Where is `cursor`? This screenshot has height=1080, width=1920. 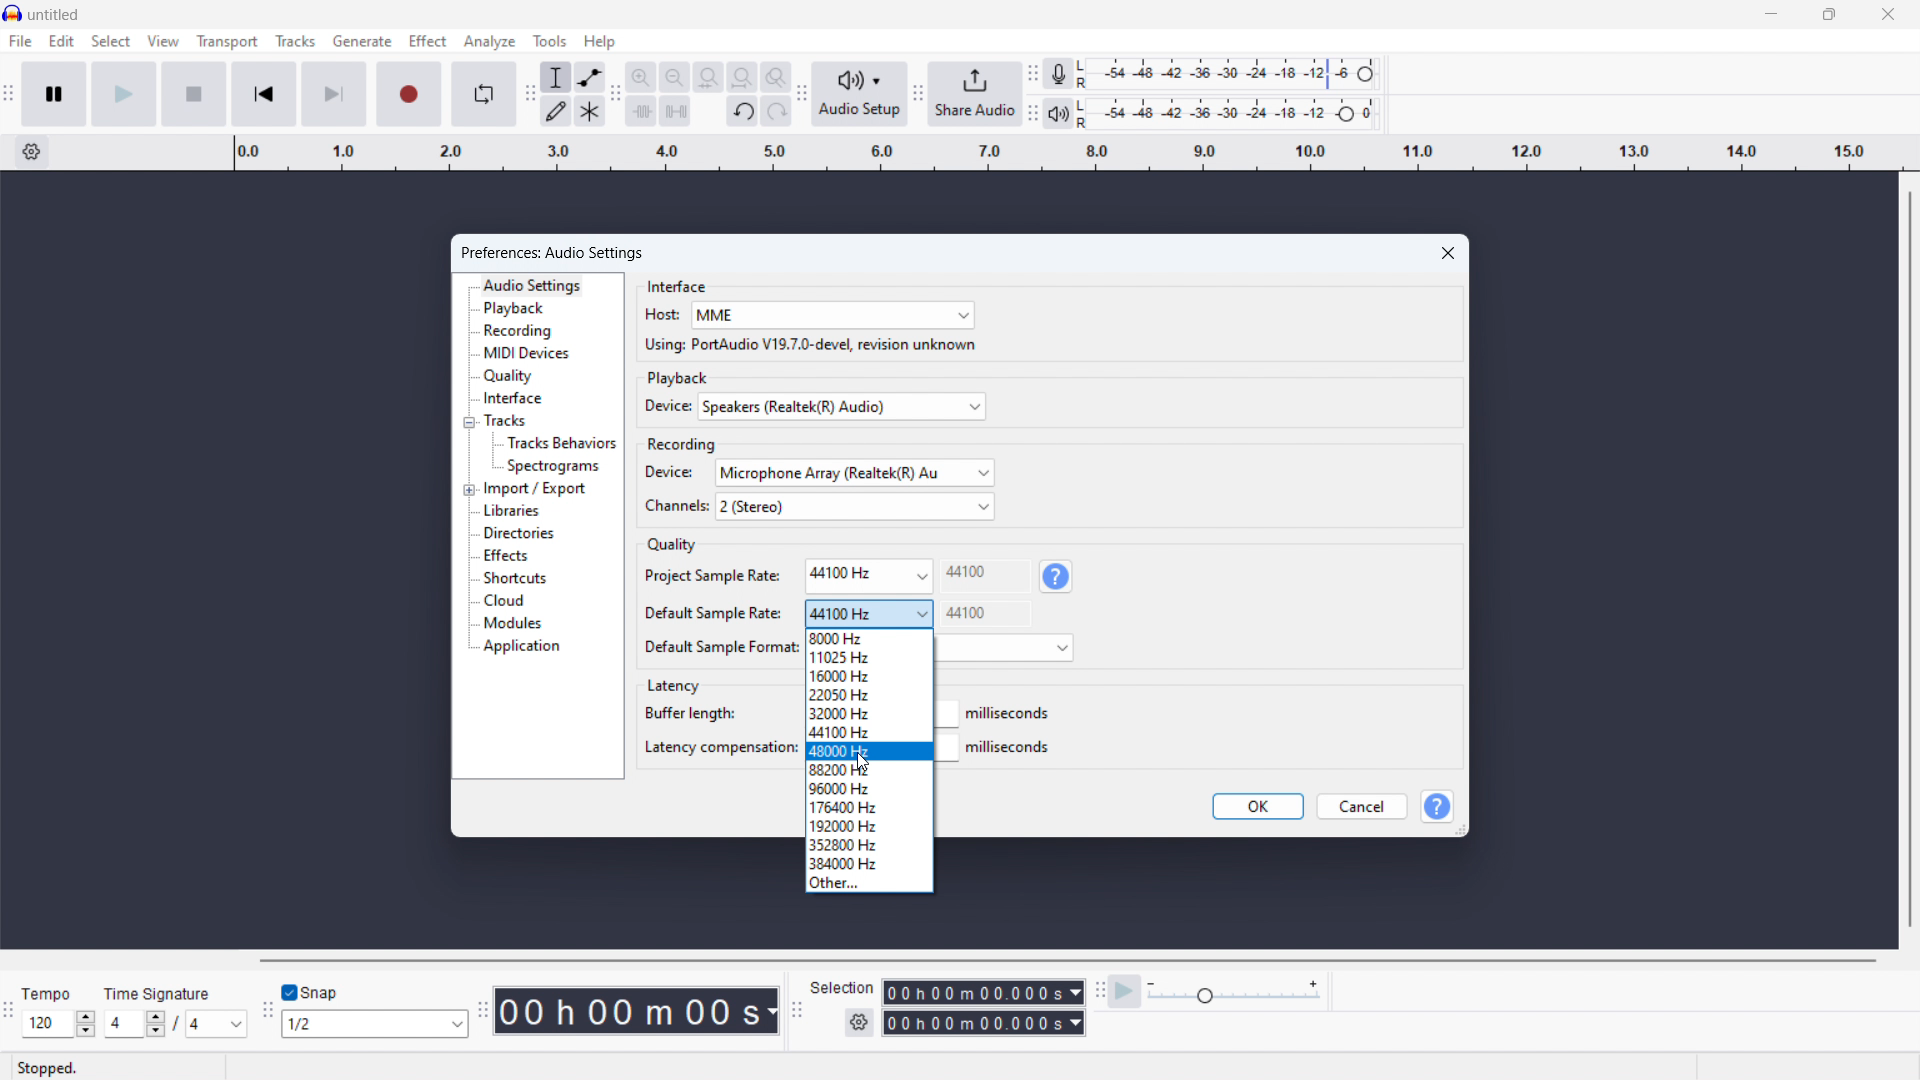
cursor is located at coordinates (863, 762).